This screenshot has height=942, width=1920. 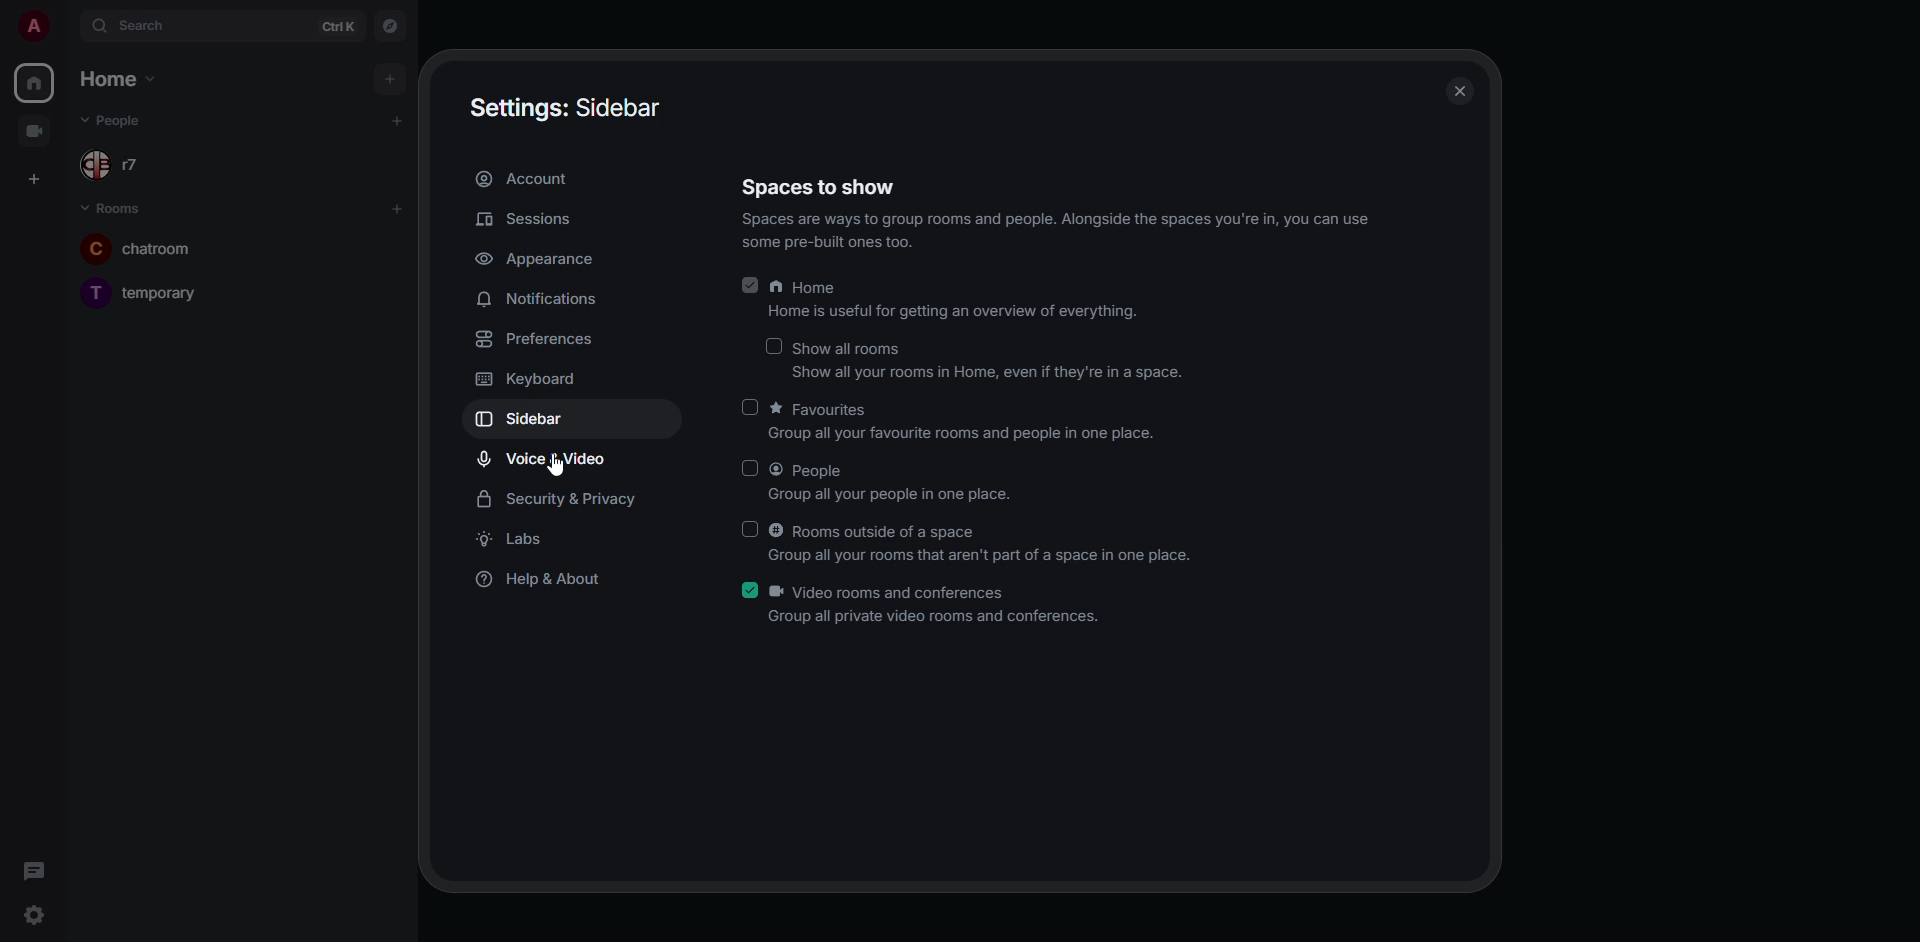 I want to click on security & privacy, so click(x=562, y=501).